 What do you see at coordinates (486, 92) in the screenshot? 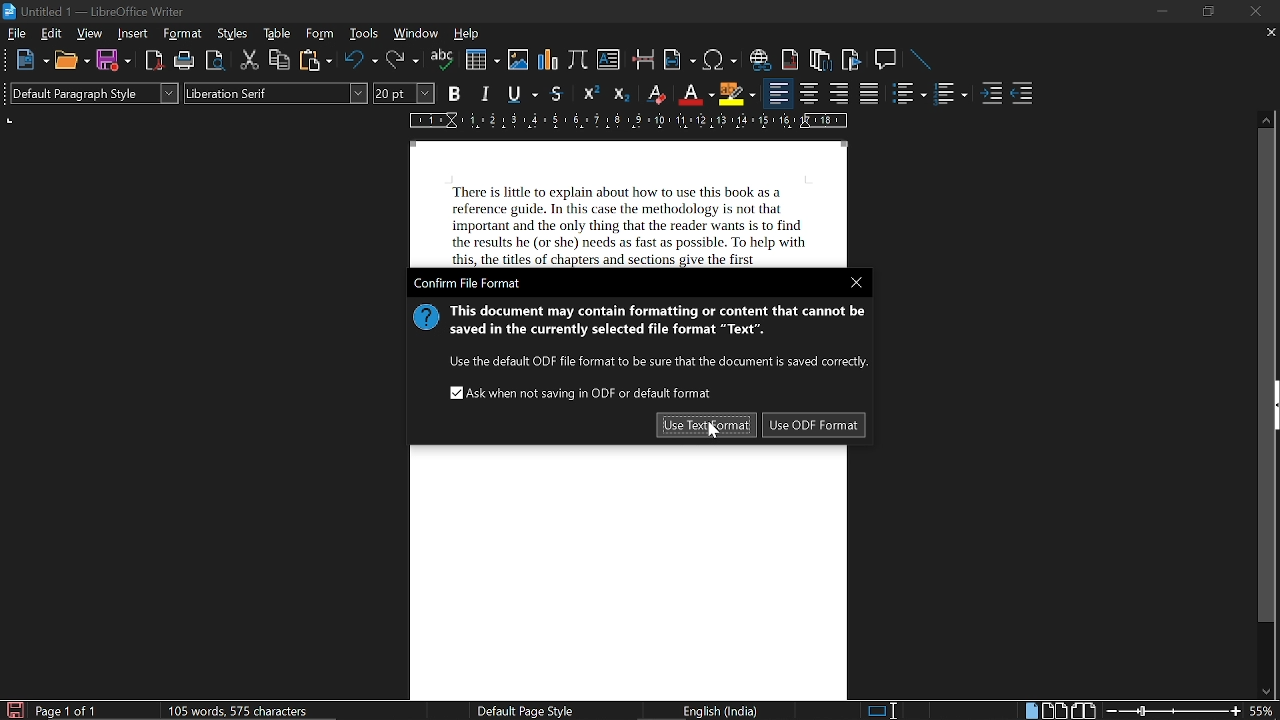
I see `italic` at bounding box center [486, 92].